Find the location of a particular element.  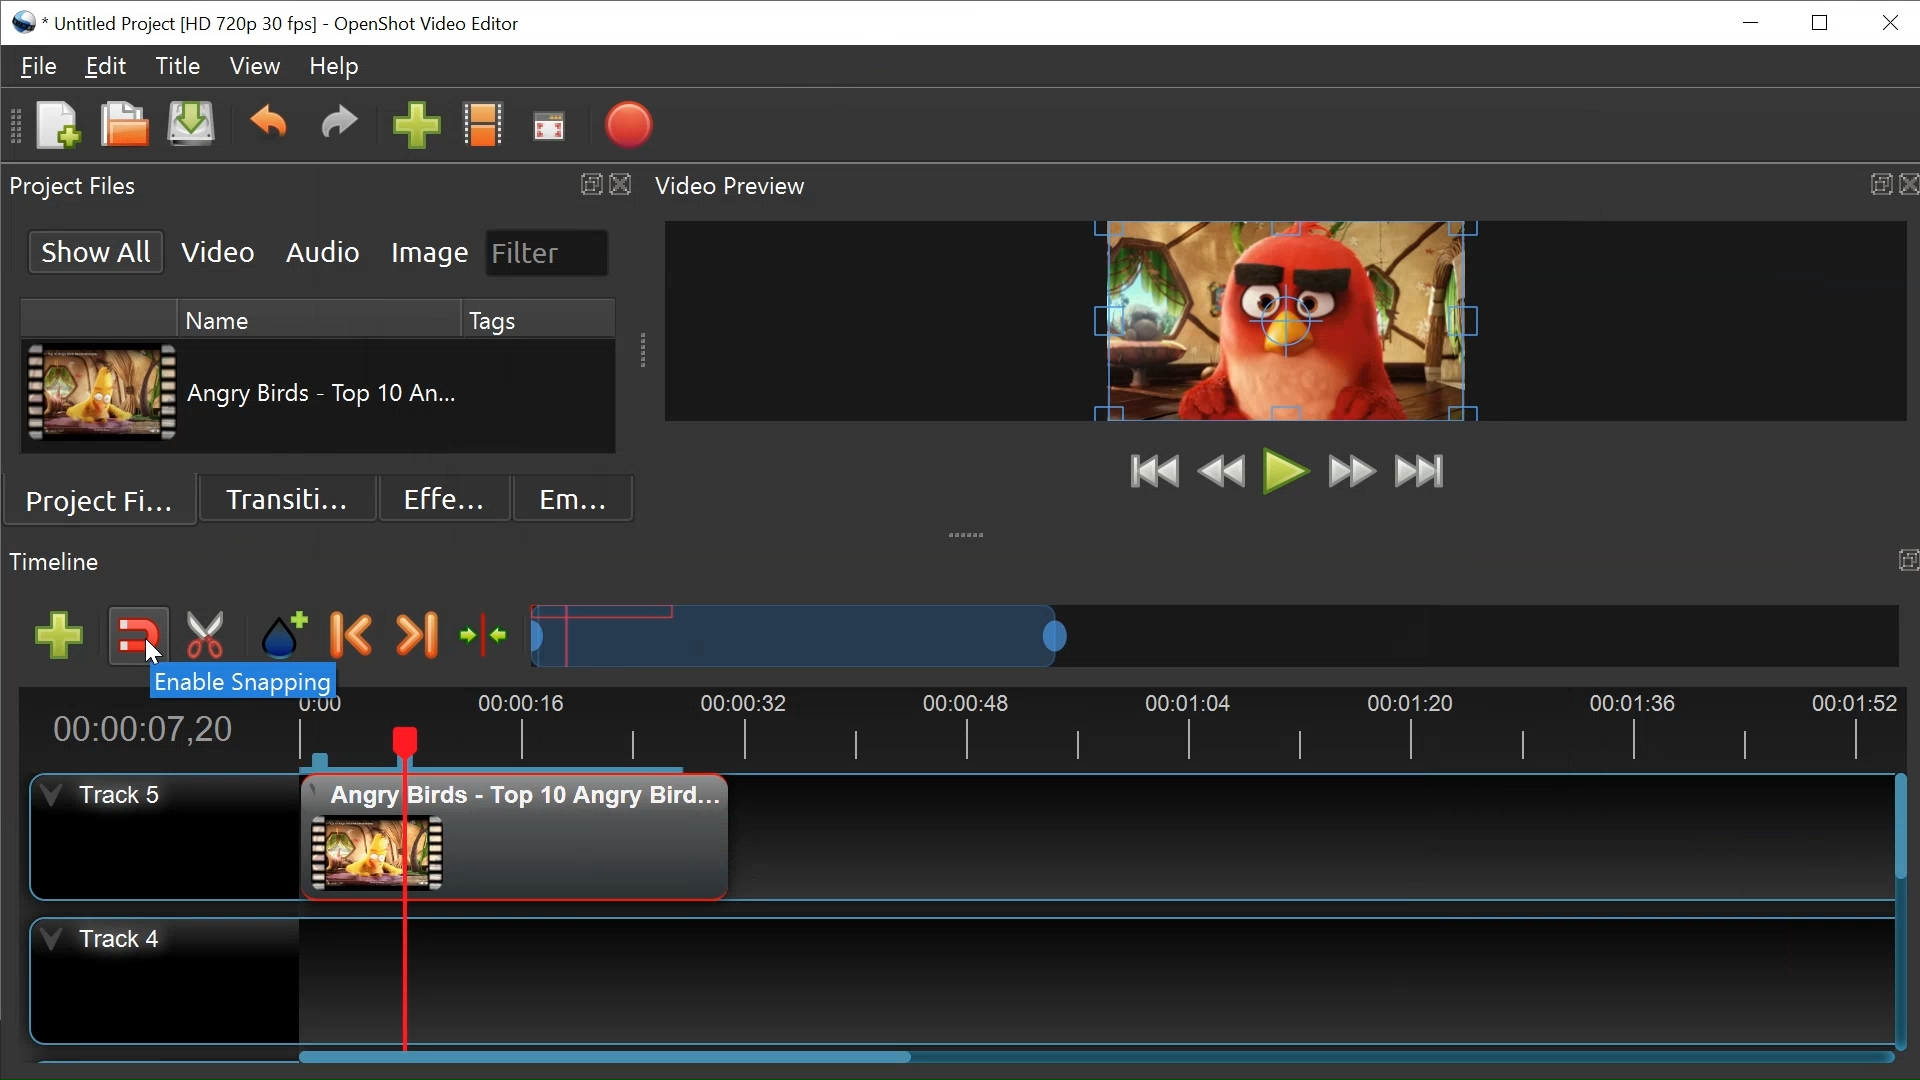

Project Files is located at coordinates (103, 505).